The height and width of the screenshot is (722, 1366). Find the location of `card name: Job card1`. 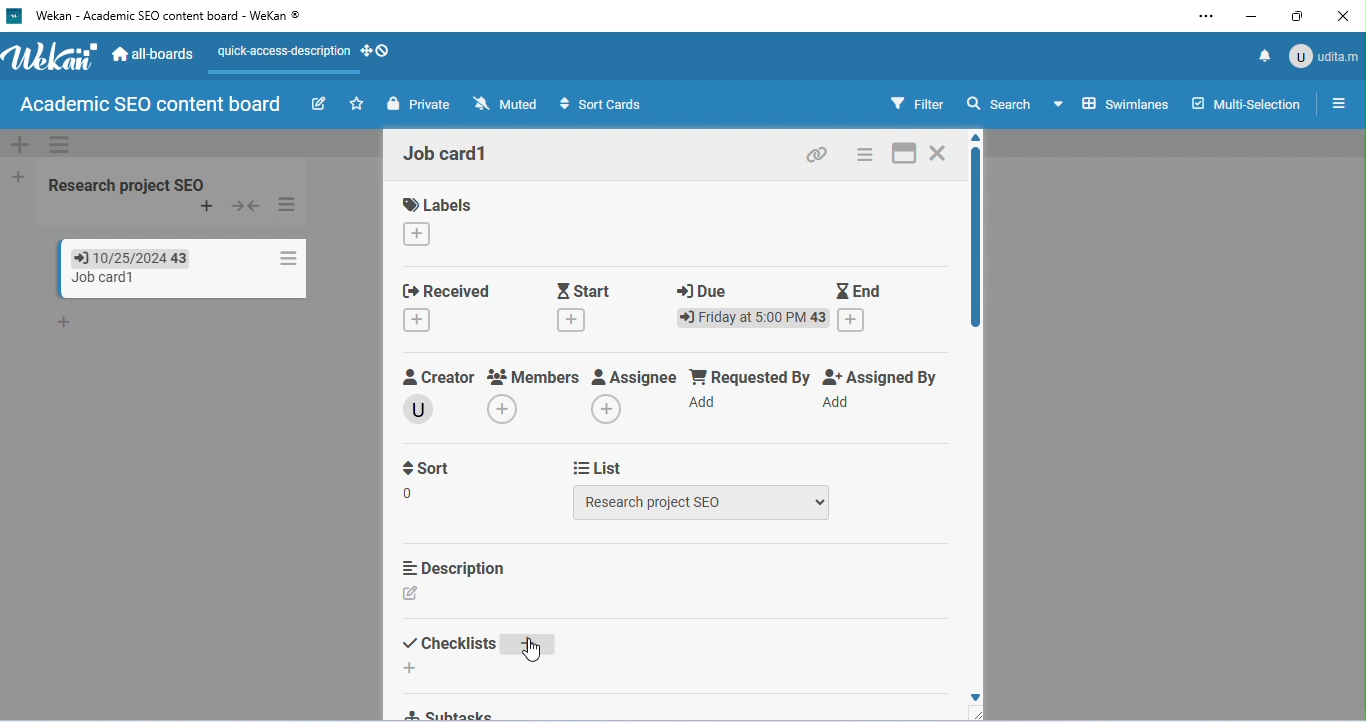

card name: Job card1 is located at coordinates (92, 278).